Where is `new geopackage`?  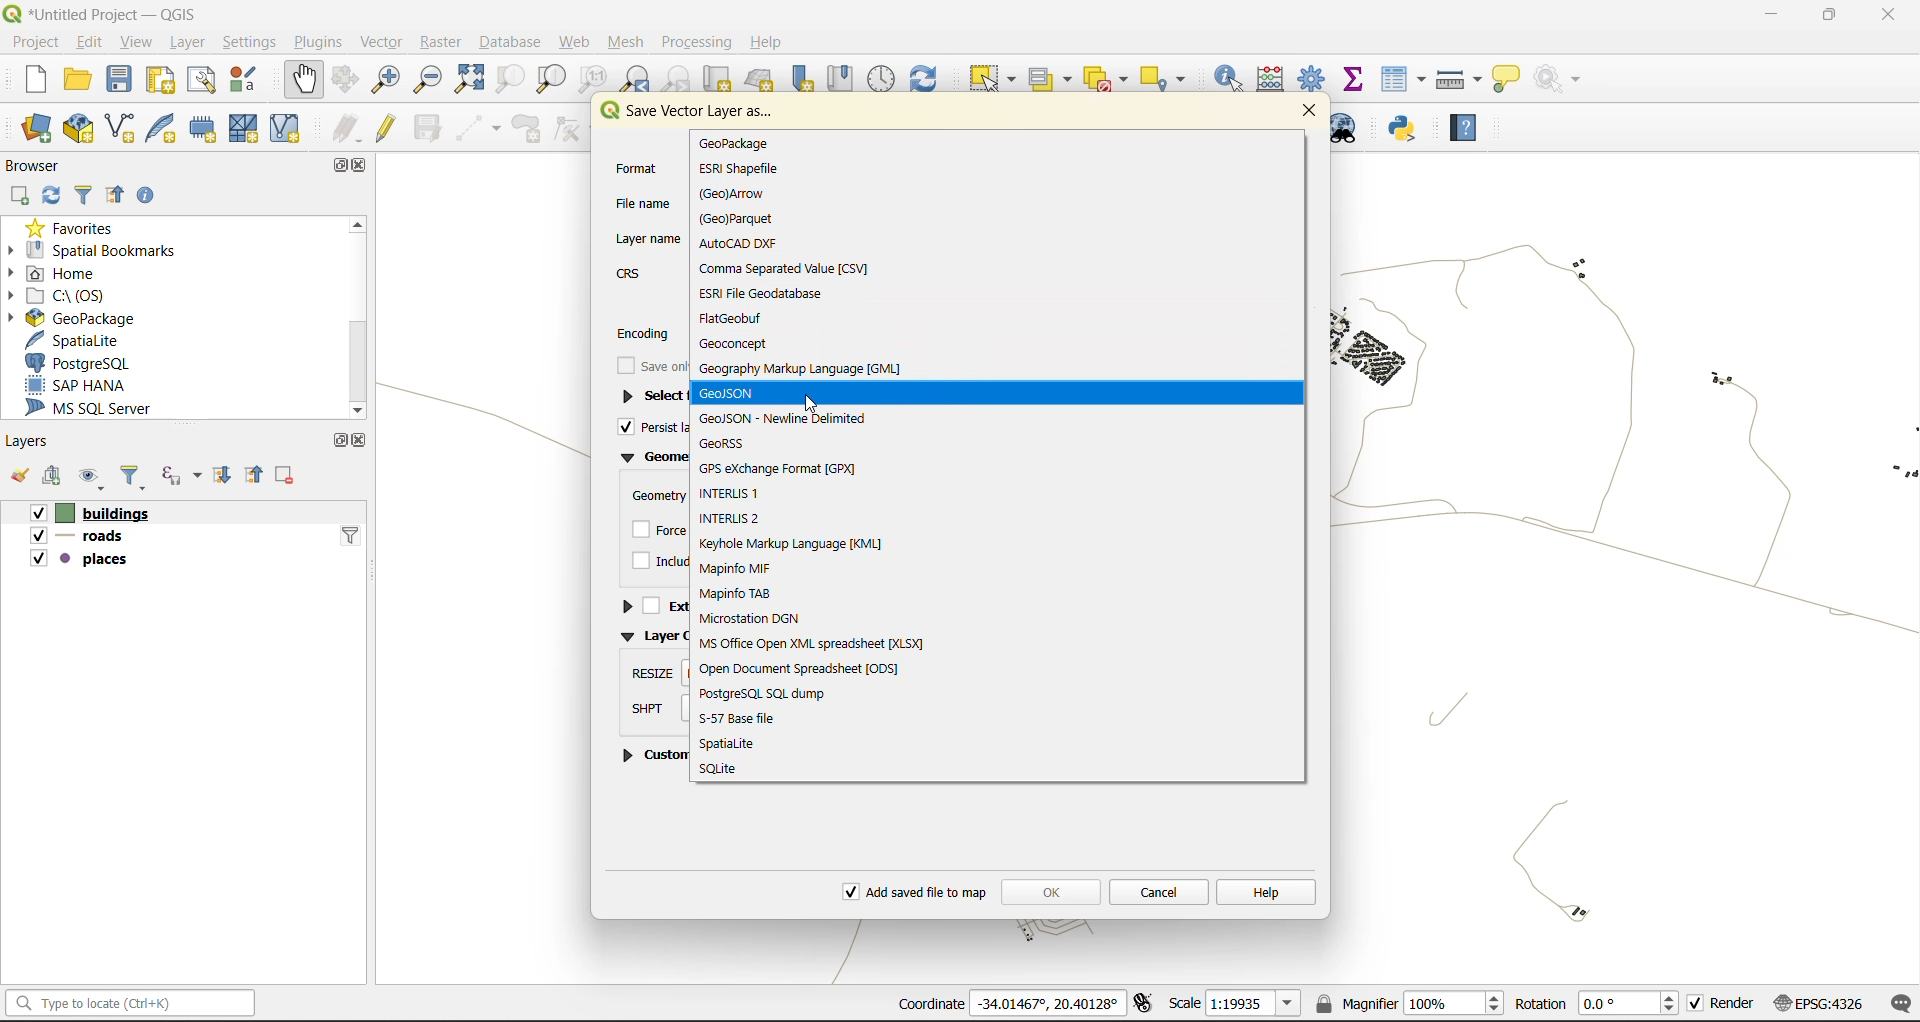 new geopackage is located at coordinates (77, 130).